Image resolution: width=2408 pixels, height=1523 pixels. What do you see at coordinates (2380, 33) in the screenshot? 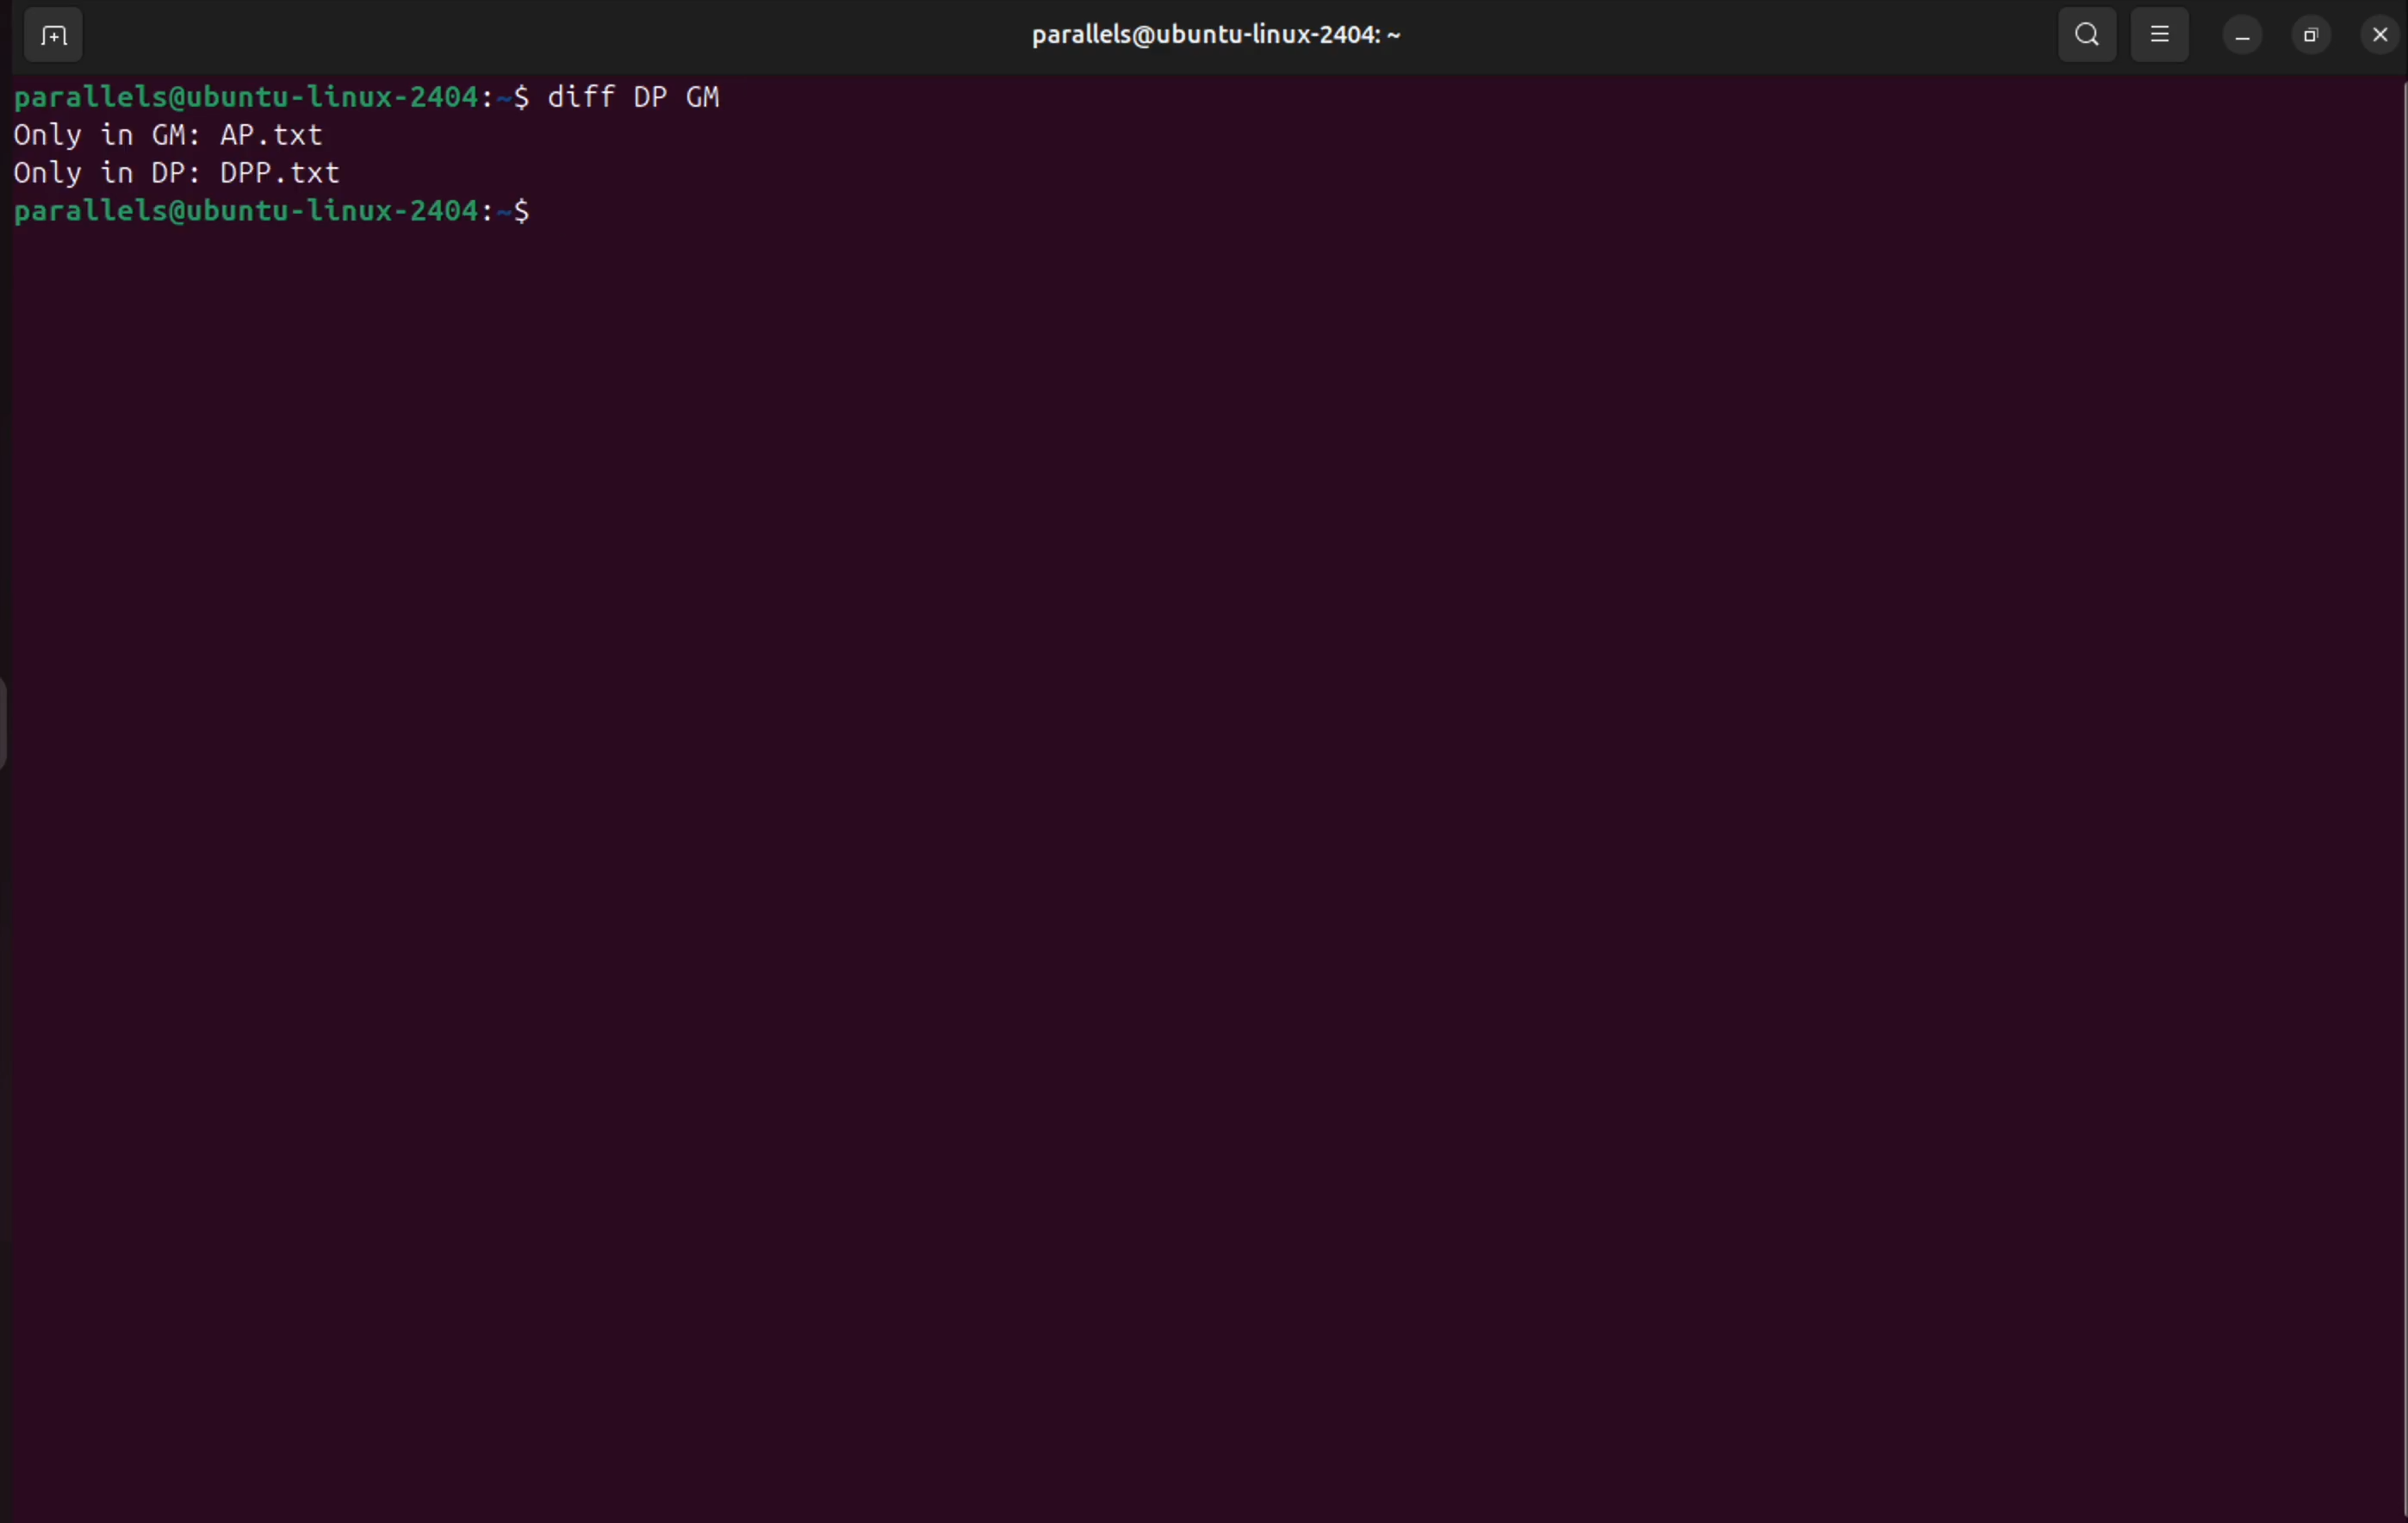
I see `close` at bounding box center [2380, 33].